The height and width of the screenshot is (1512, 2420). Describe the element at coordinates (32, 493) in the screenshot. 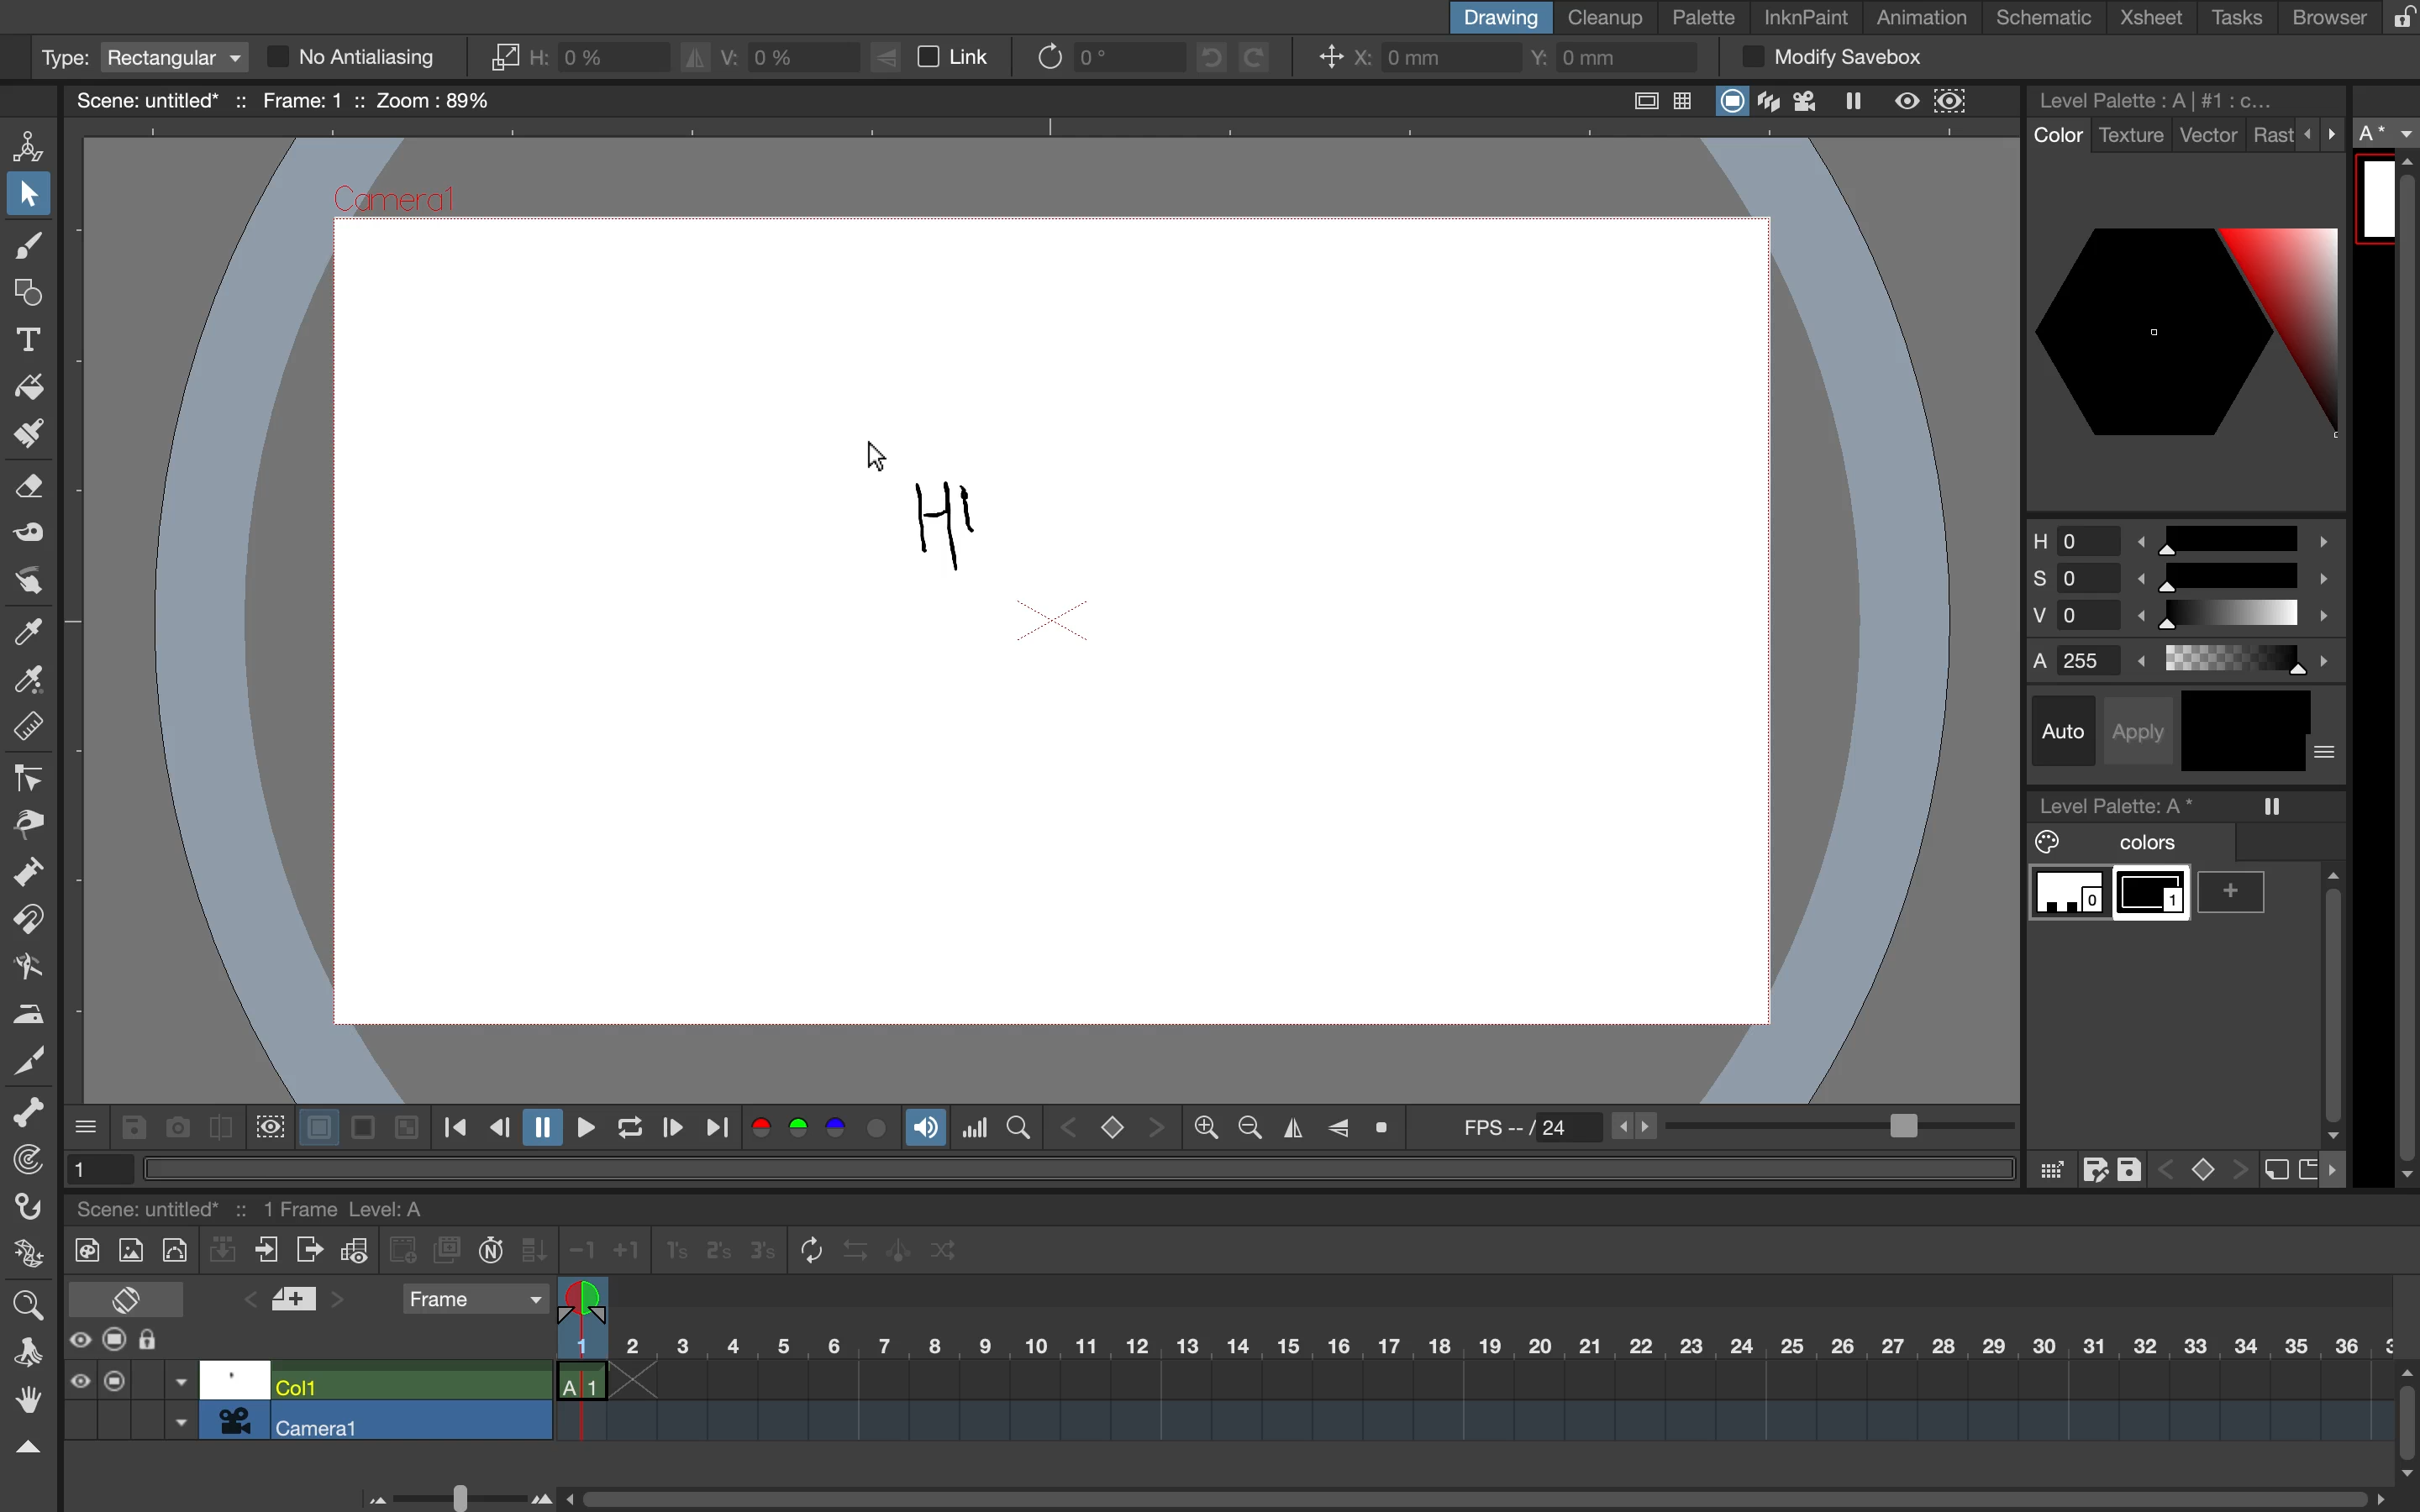

I see `eraser tool` at that location.